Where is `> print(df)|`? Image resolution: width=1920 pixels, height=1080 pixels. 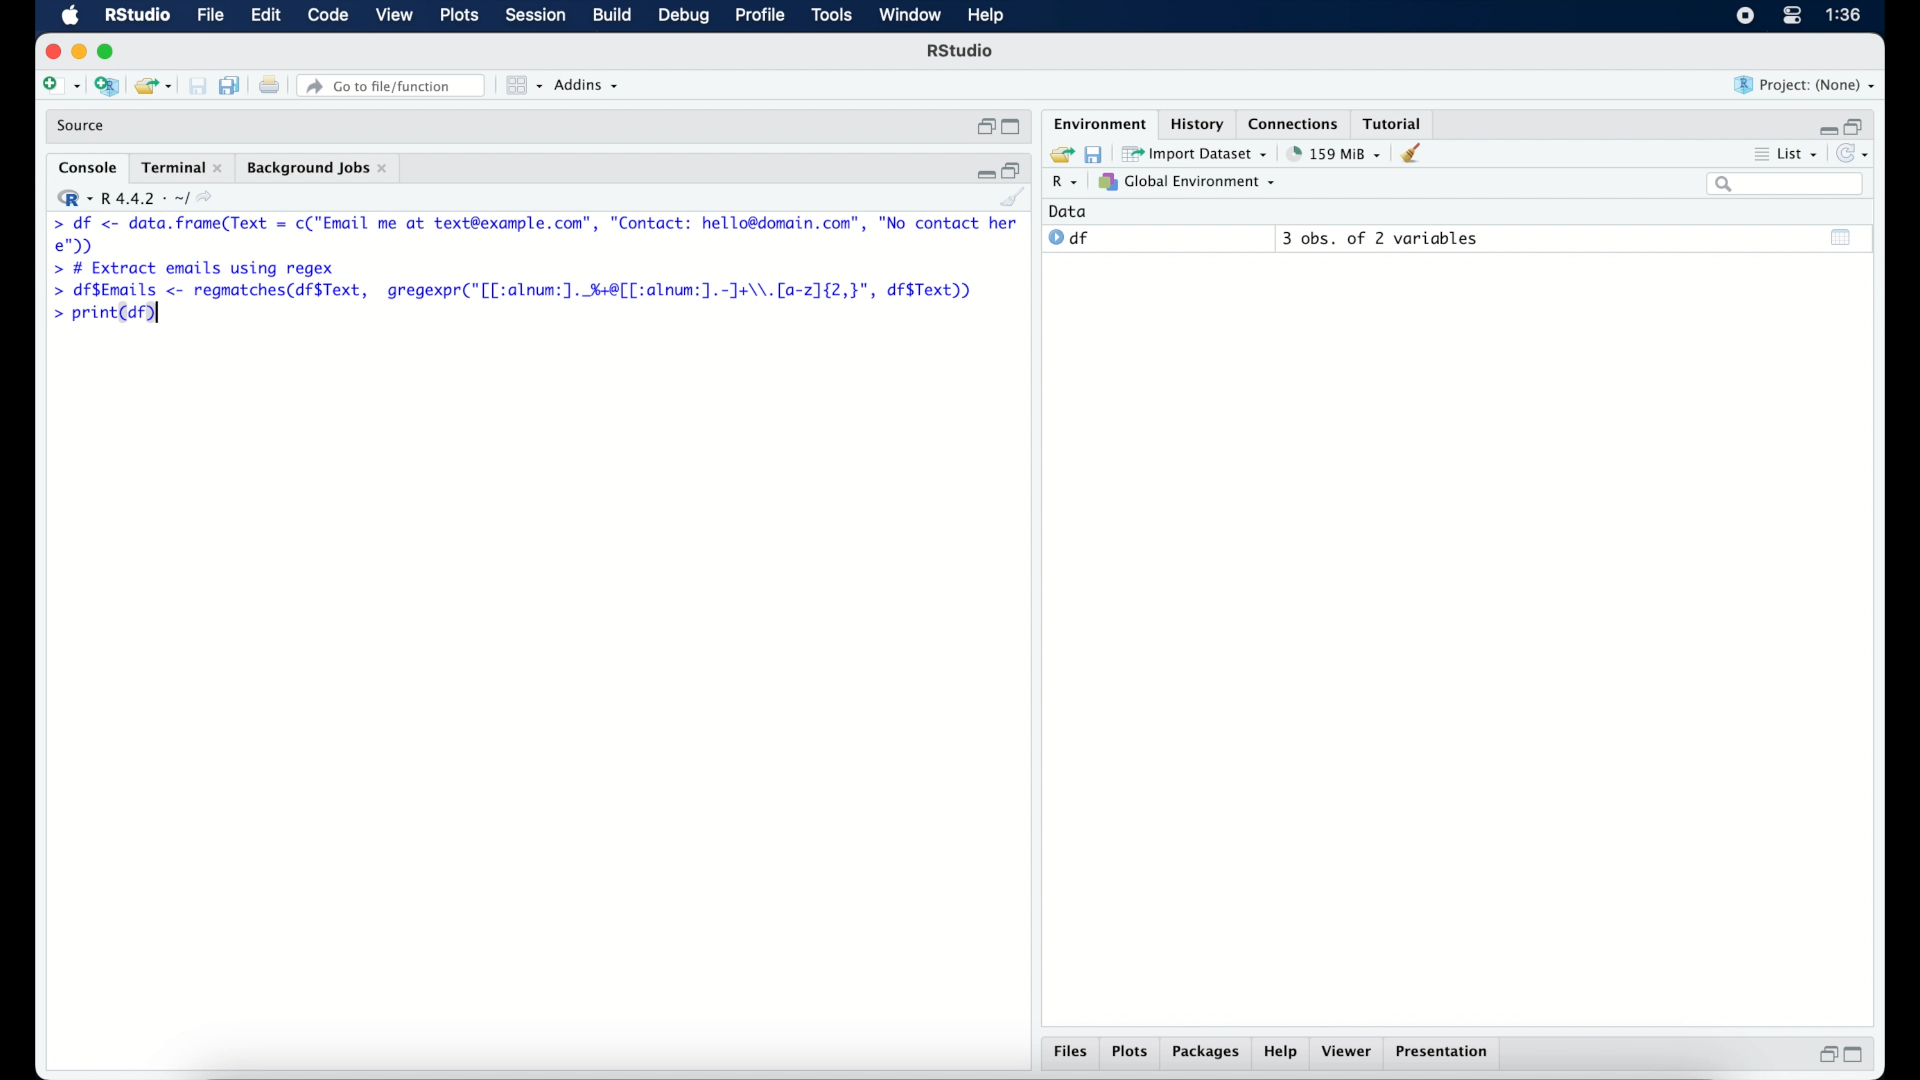
> print(df)| is located at coordinates (104, 317).